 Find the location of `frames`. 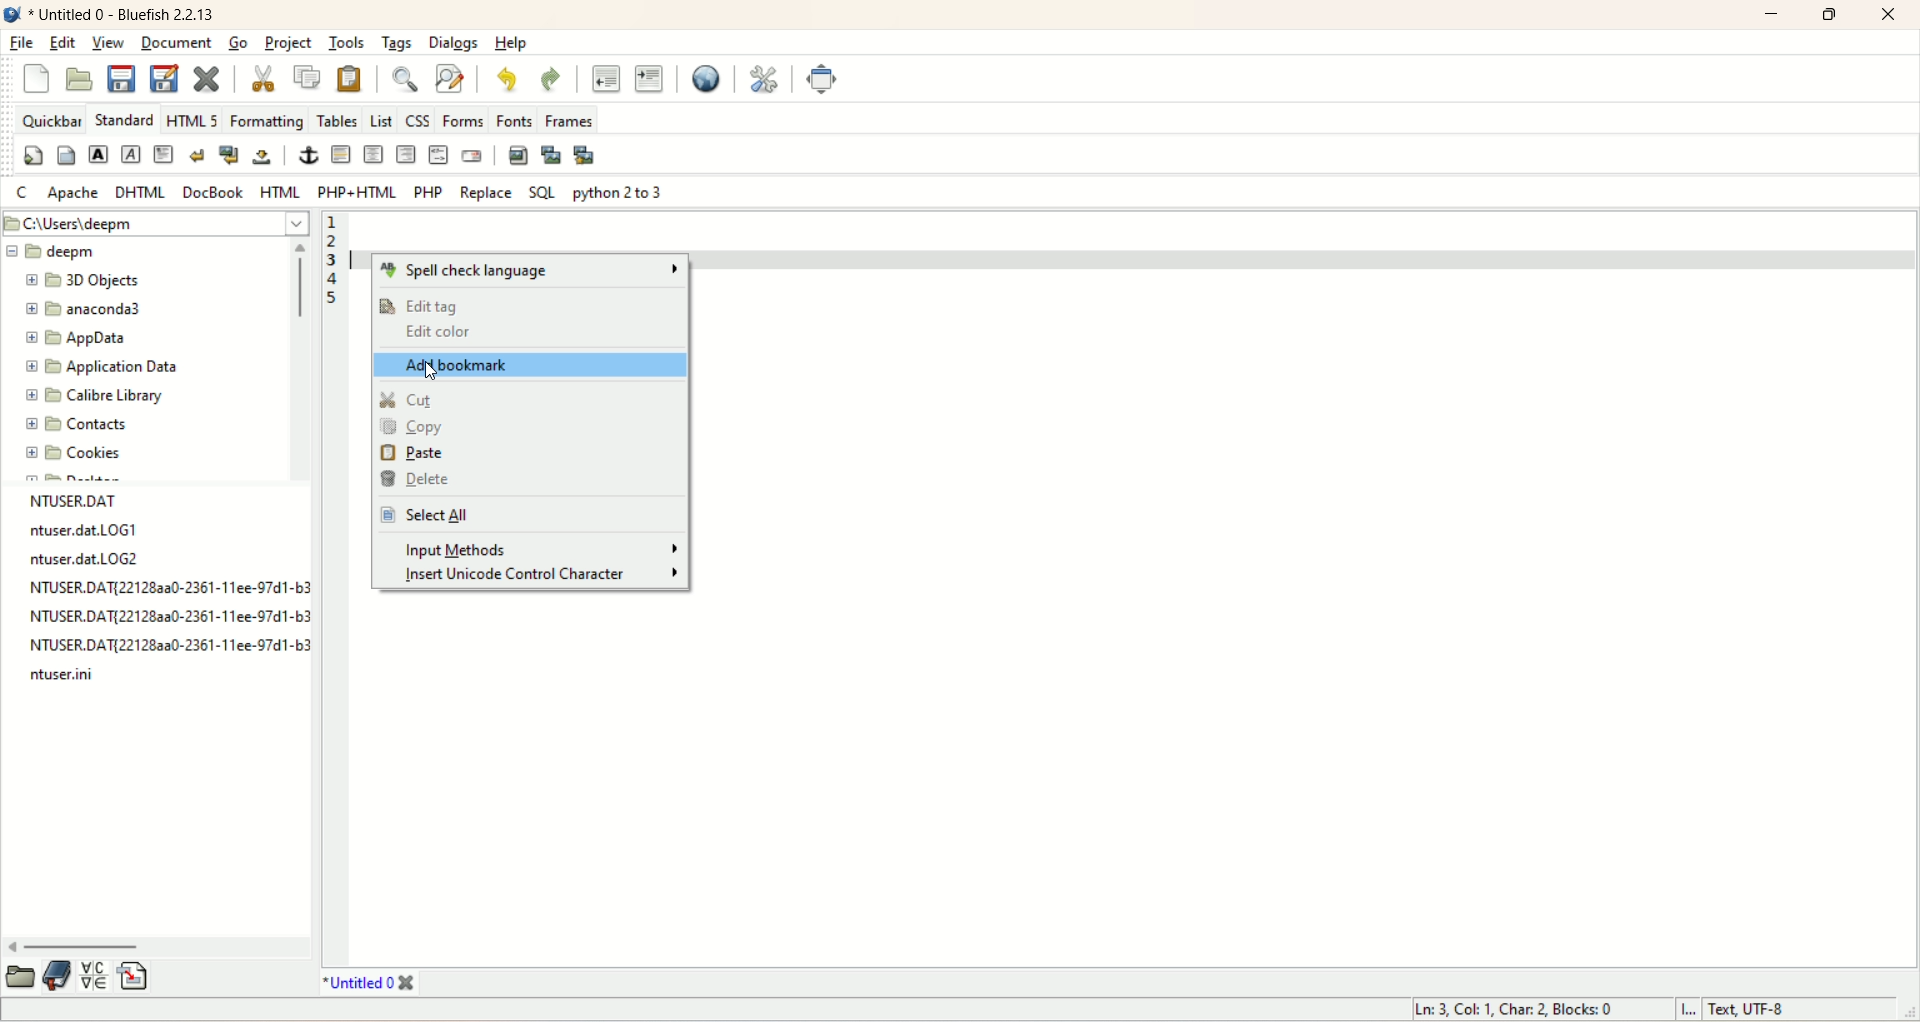

frames is located at coordinates (568, 118).